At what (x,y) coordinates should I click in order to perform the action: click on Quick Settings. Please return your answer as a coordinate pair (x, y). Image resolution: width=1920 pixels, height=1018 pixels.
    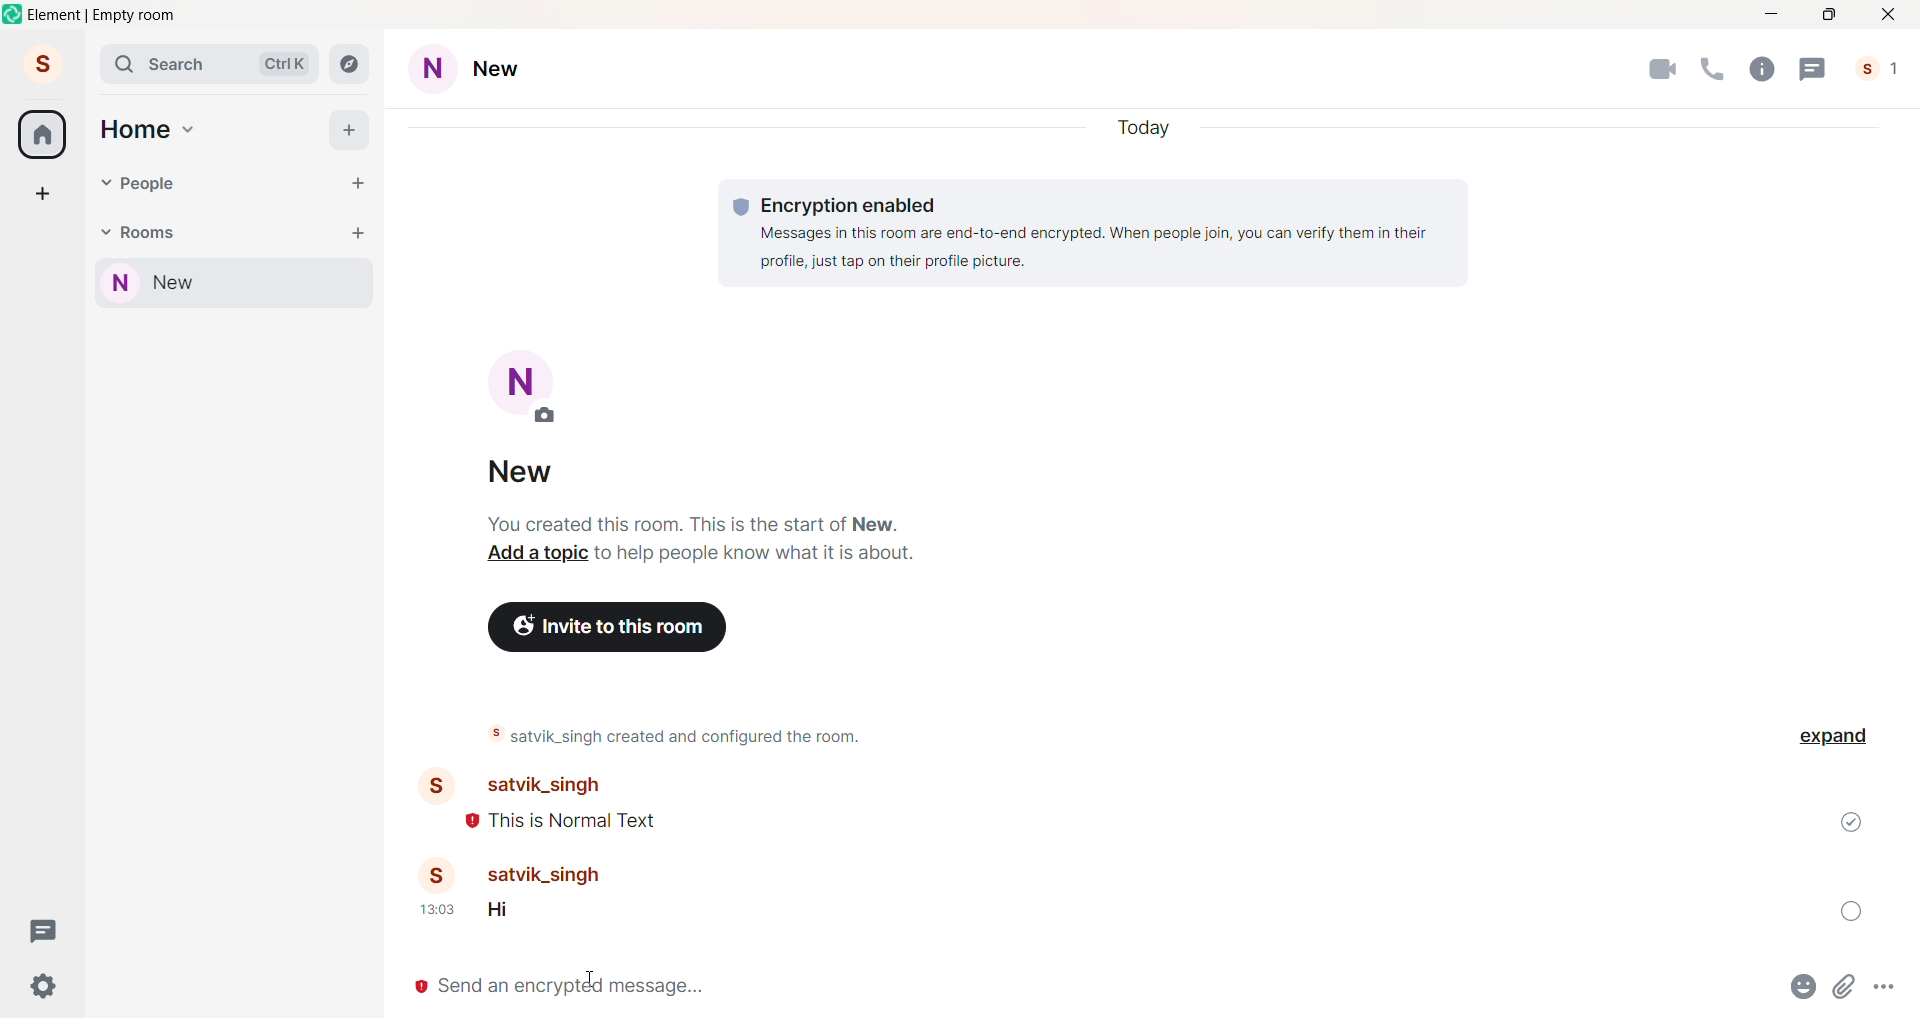
    Looking at the image, I should click on (44, 985).